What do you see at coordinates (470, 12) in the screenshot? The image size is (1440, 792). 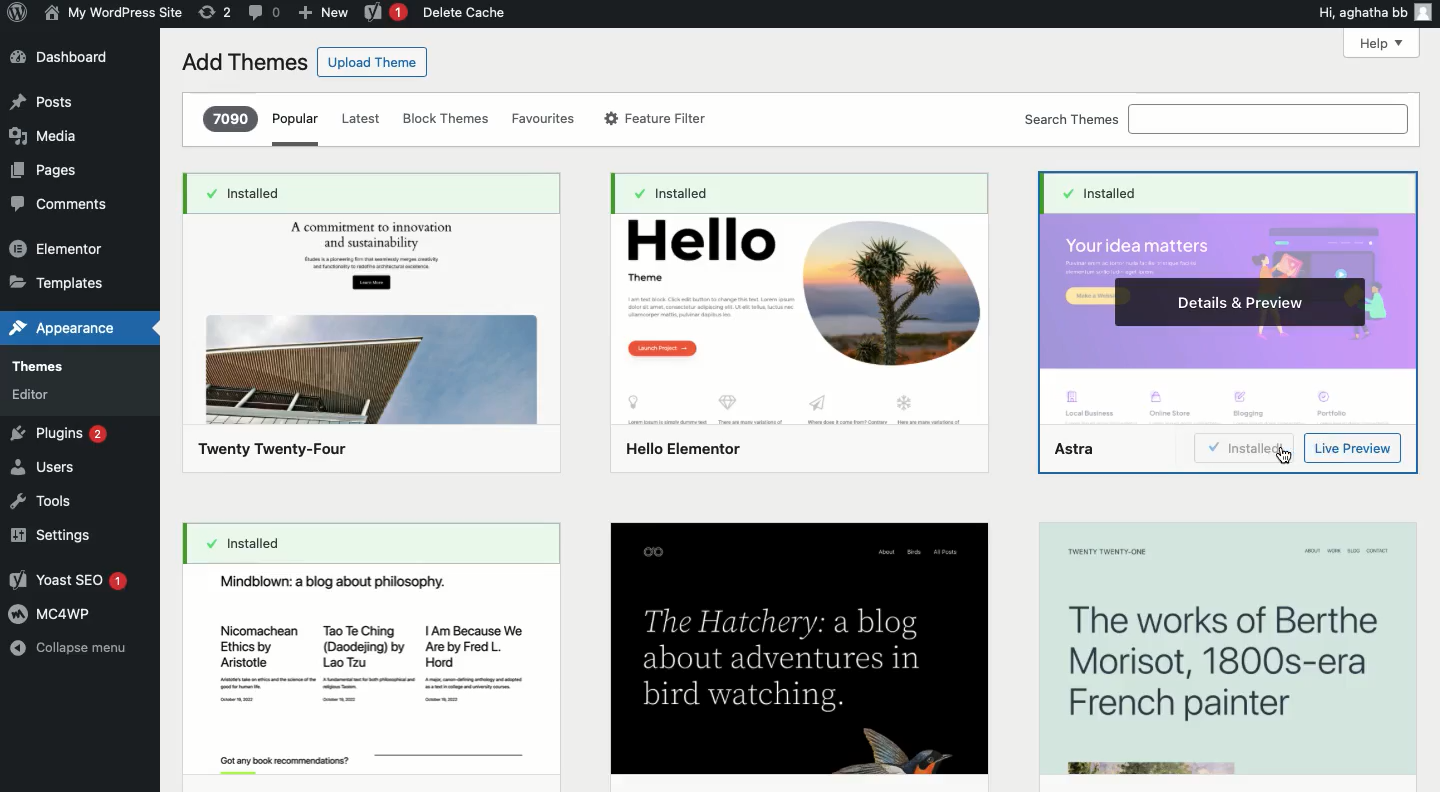 I see `Delete cache` at bounding box center [470, 12].